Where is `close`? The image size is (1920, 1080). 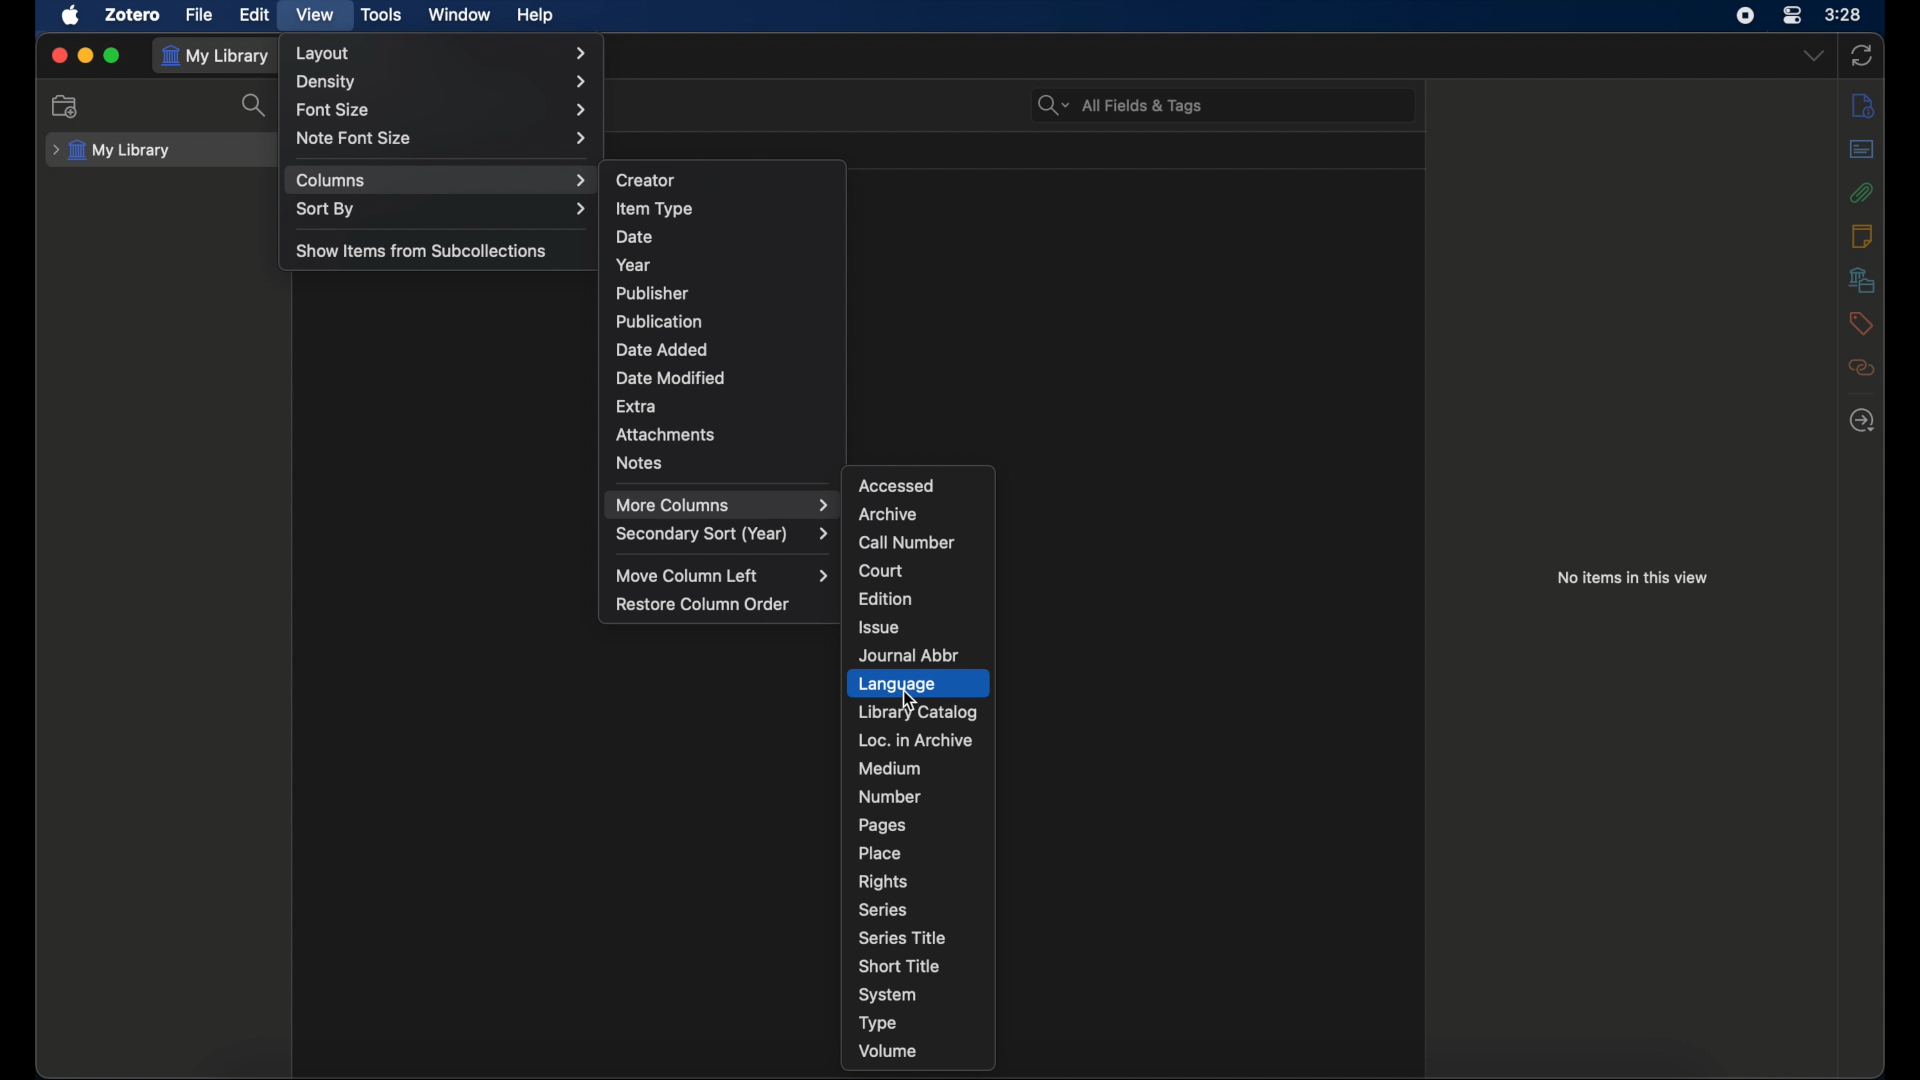 close is located at coordinates (58, 55).